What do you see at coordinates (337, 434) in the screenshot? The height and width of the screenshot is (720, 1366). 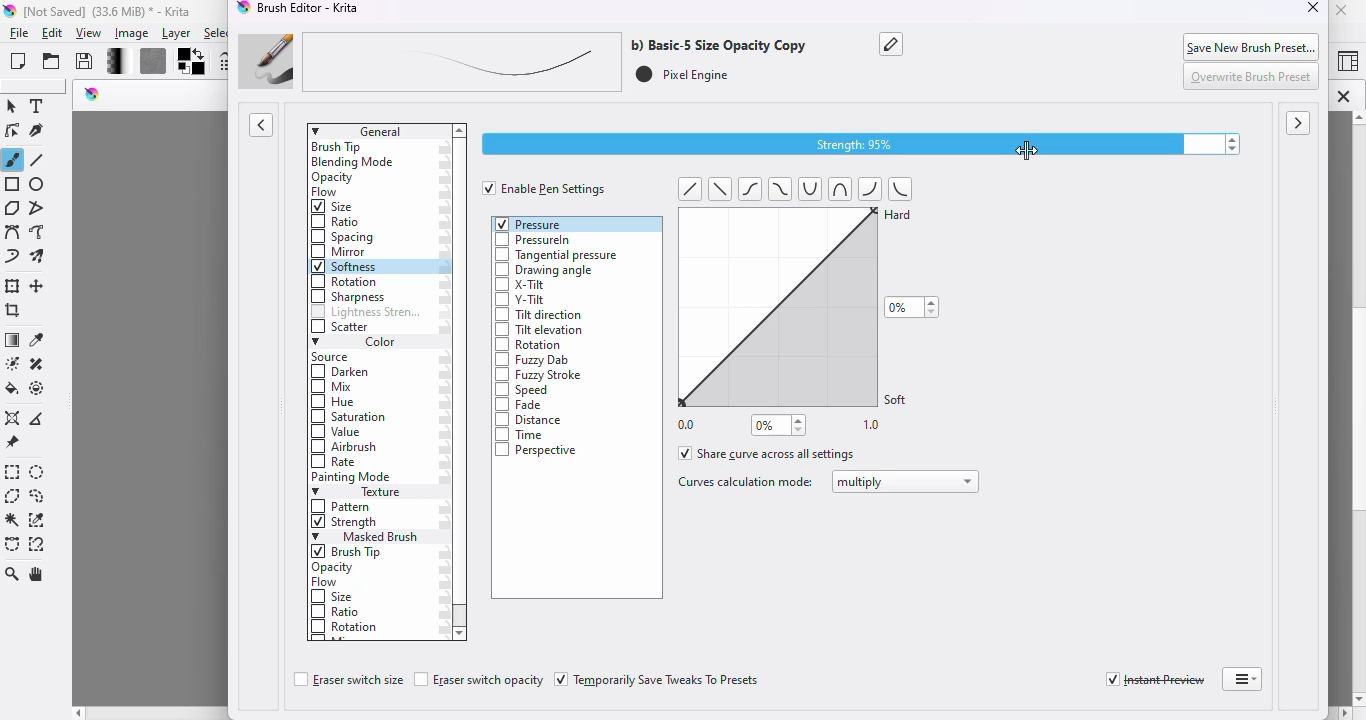 I see `value` at bounding box center [337, 434].